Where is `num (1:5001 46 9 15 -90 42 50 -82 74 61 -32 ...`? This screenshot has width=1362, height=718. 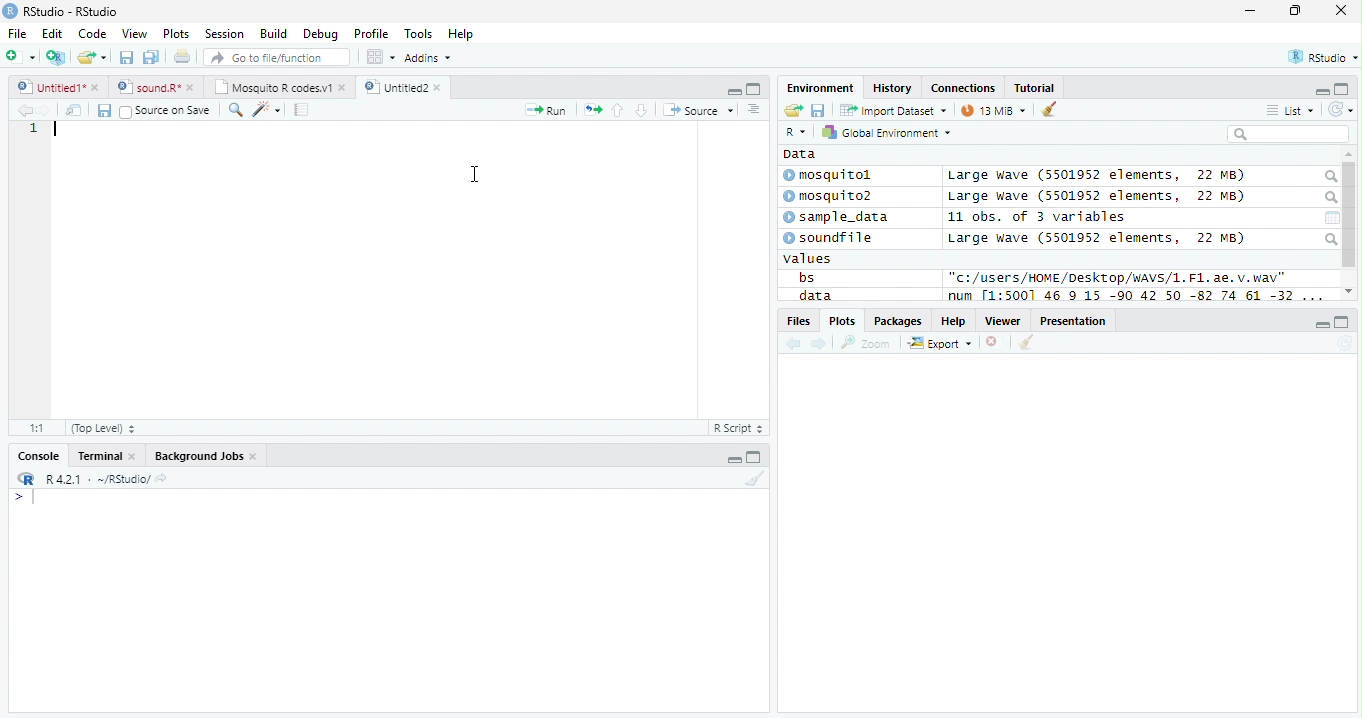
num (1:5001 46 9 15 -90 42 50 -82 74 61 -32 ... is located at coordinates (1138, 296).